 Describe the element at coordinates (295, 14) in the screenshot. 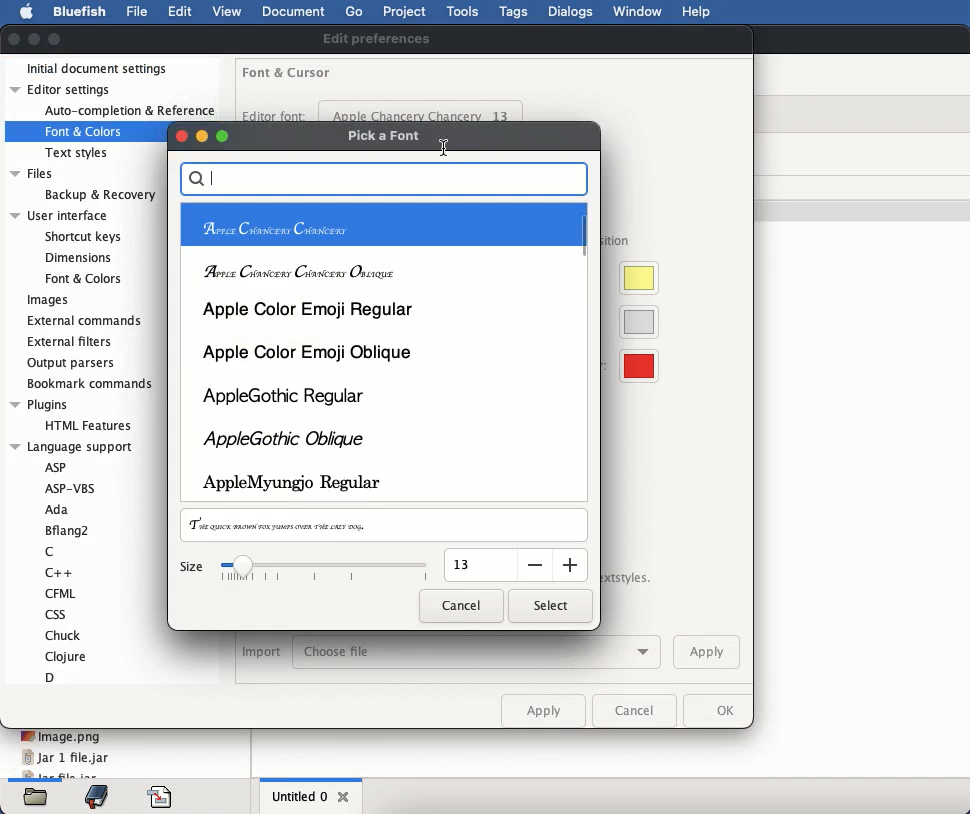

I see `document` at that location.